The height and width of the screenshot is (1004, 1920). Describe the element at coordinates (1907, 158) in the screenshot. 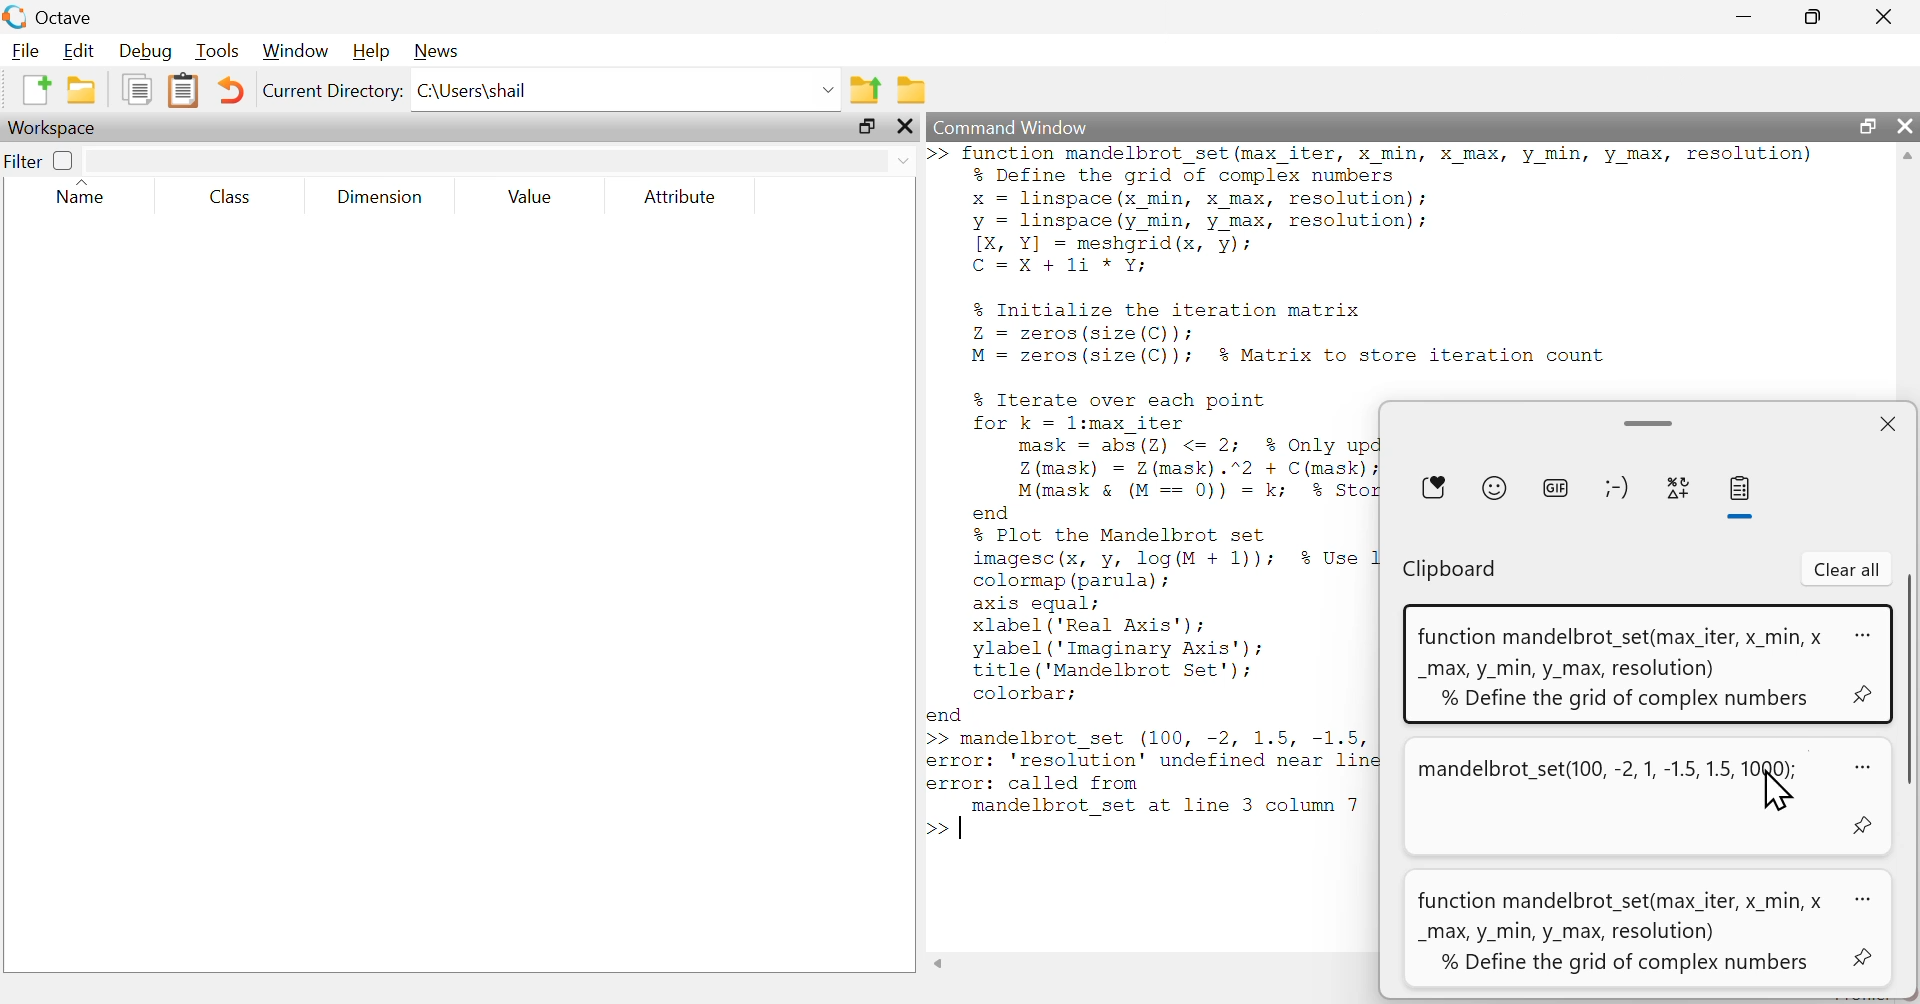

I see `Scrollbar up` at that location.